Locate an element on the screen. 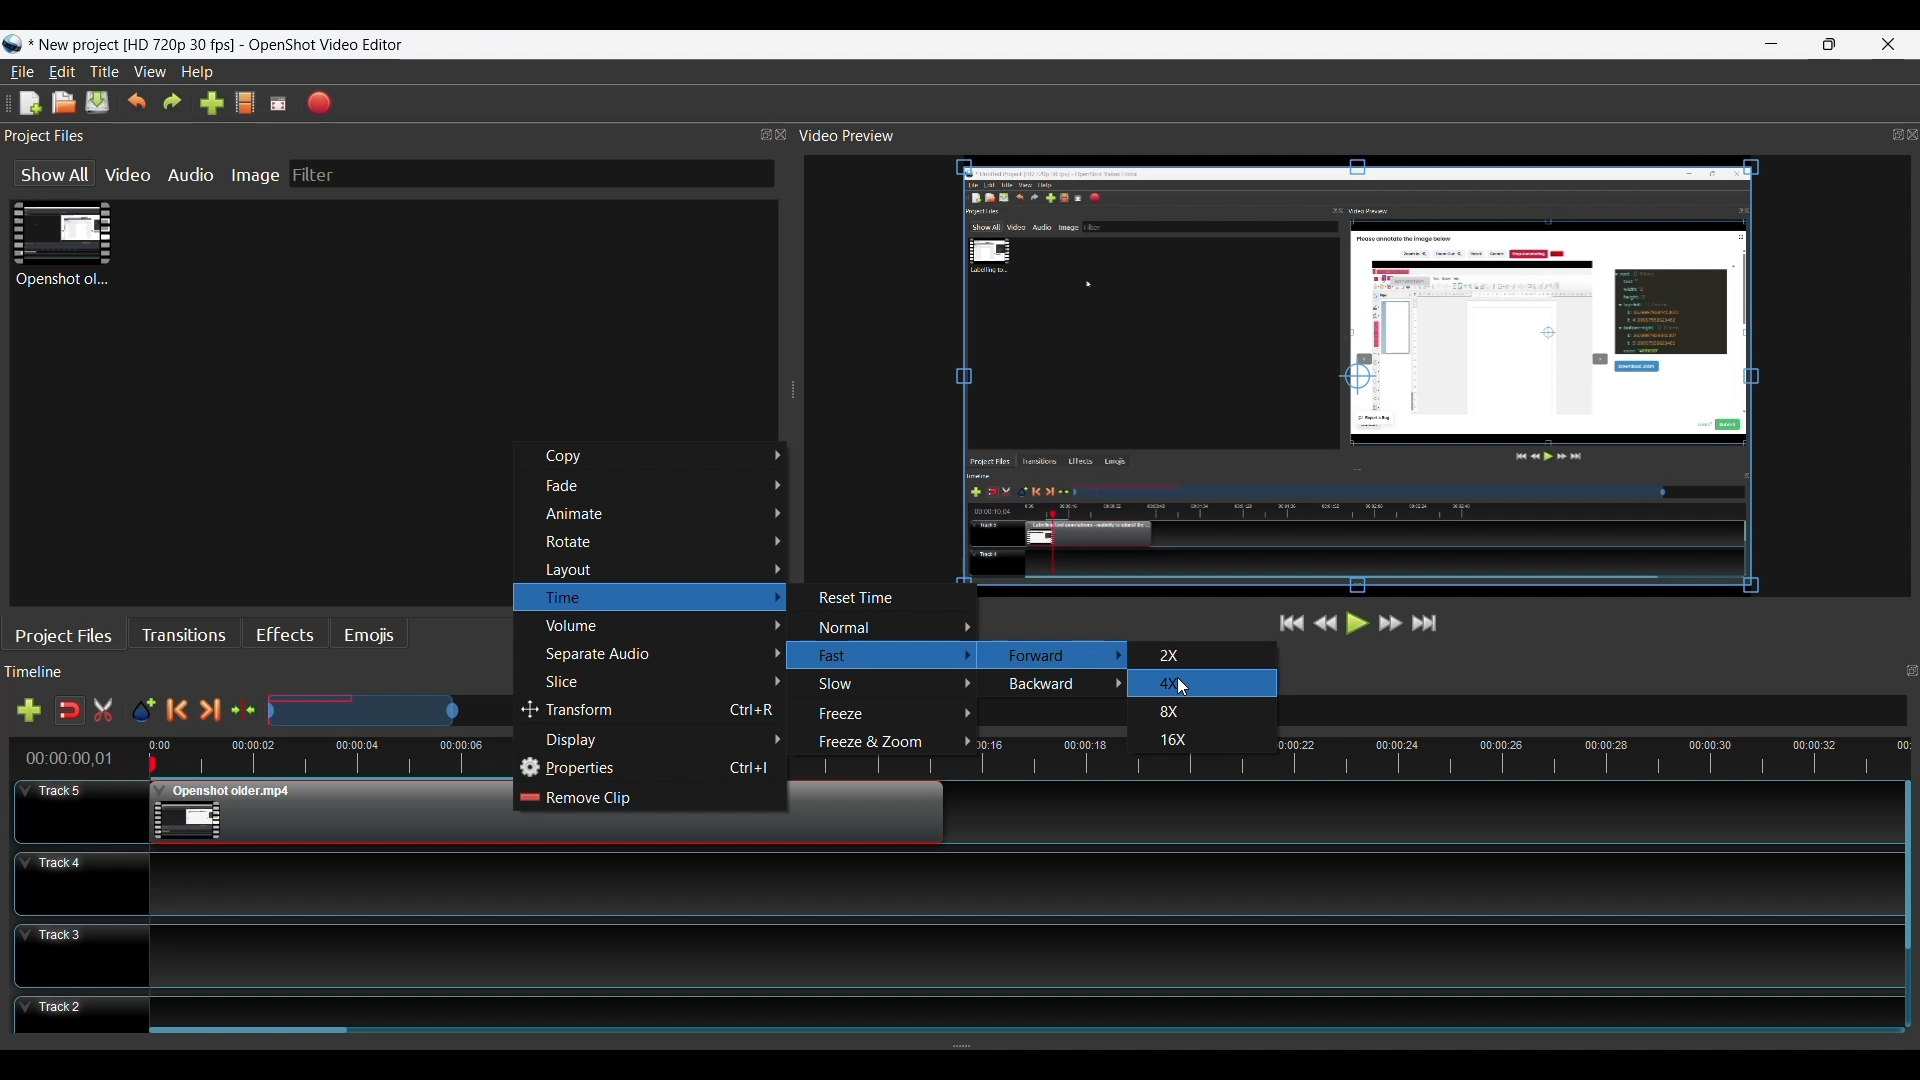  Track Header is located at coordinates (80, 1014).